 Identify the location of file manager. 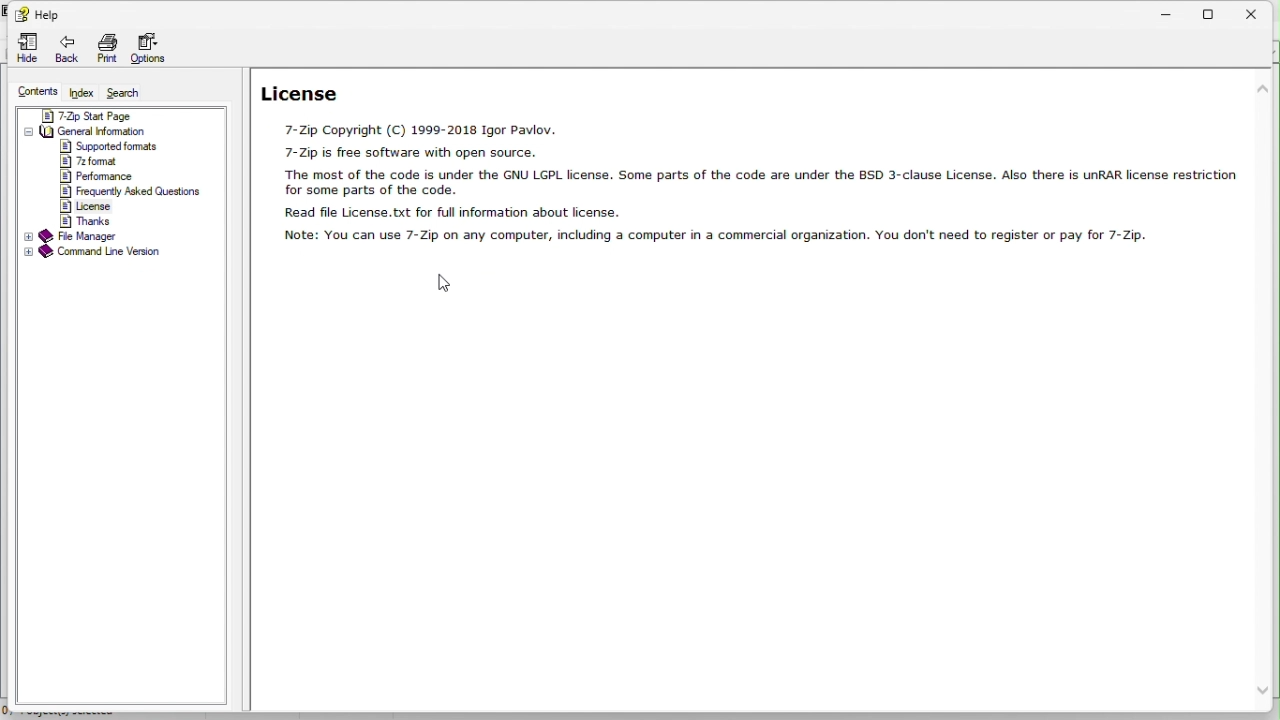
(79, 236).